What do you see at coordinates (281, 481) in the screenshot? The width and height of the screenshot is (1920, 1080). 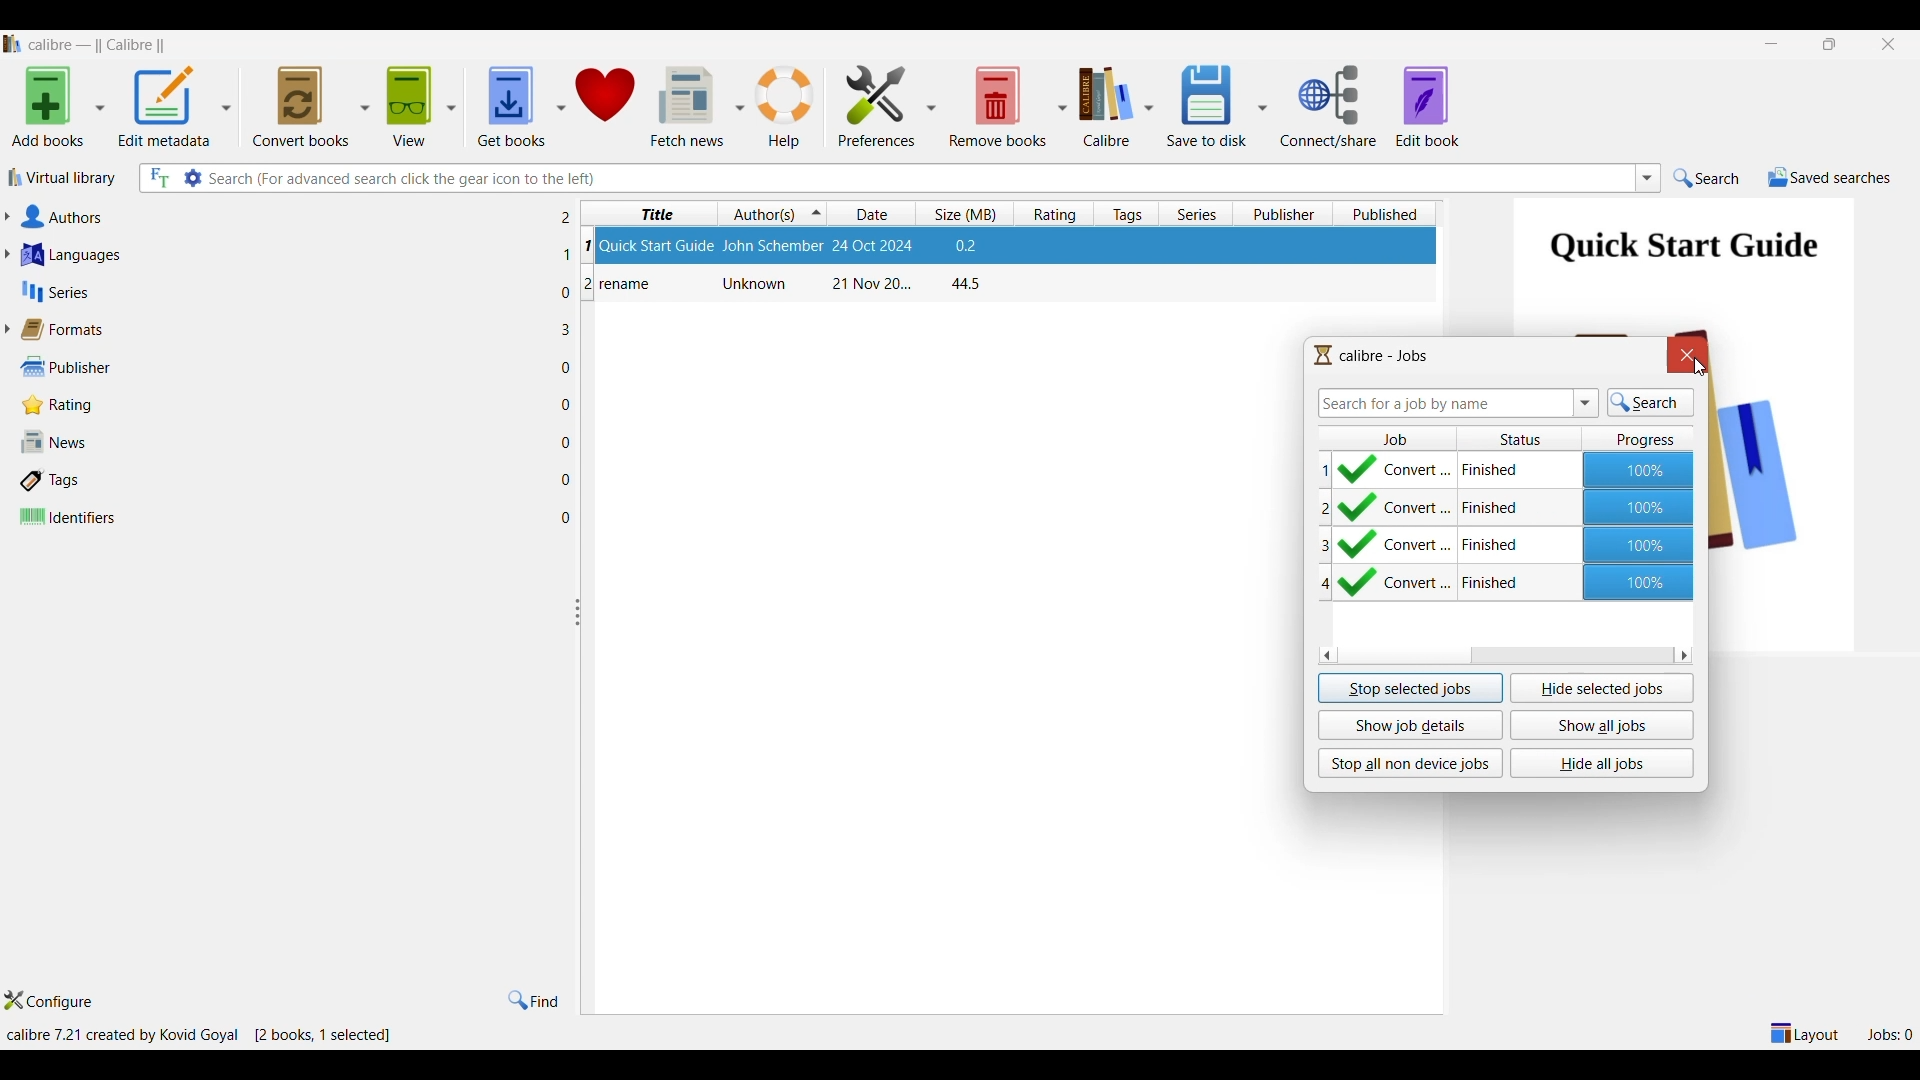 I see `Tags` at bounding box center [281, 481].